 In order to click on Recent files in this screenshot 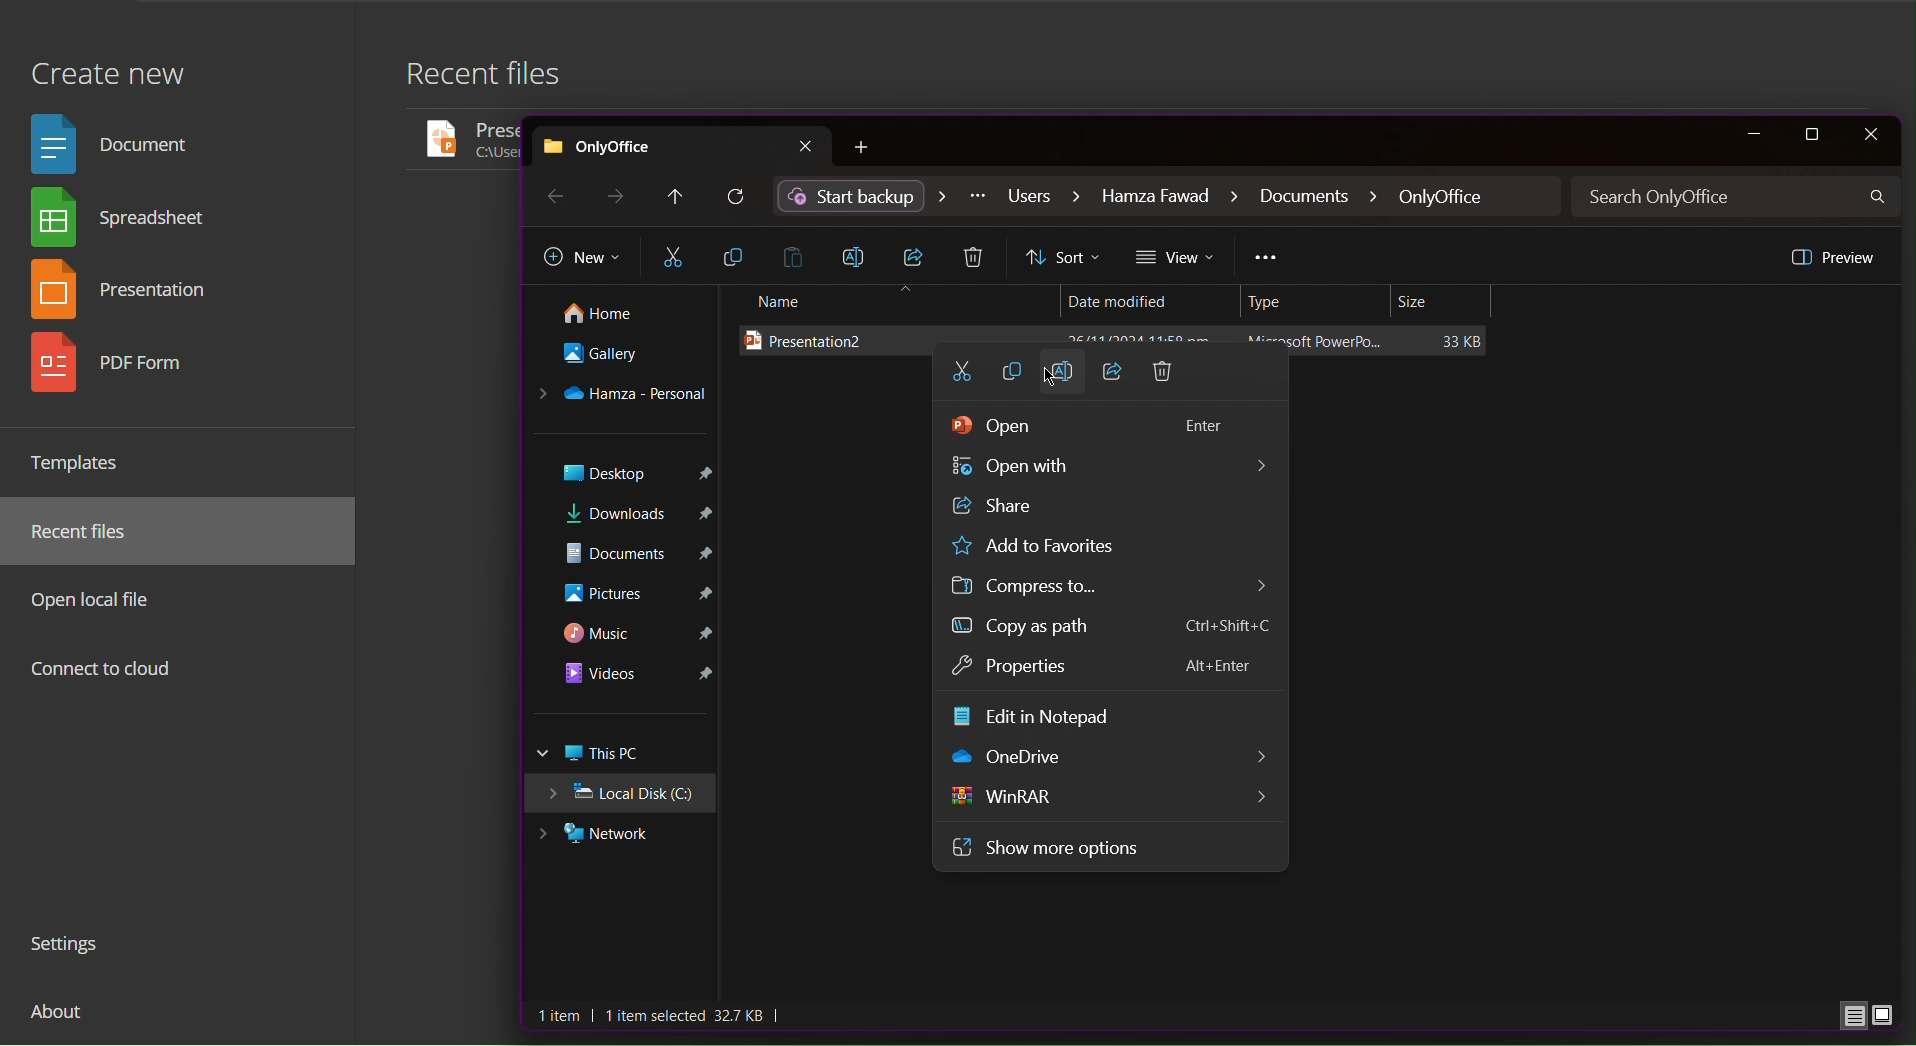, I will do `click(496, 79)`.